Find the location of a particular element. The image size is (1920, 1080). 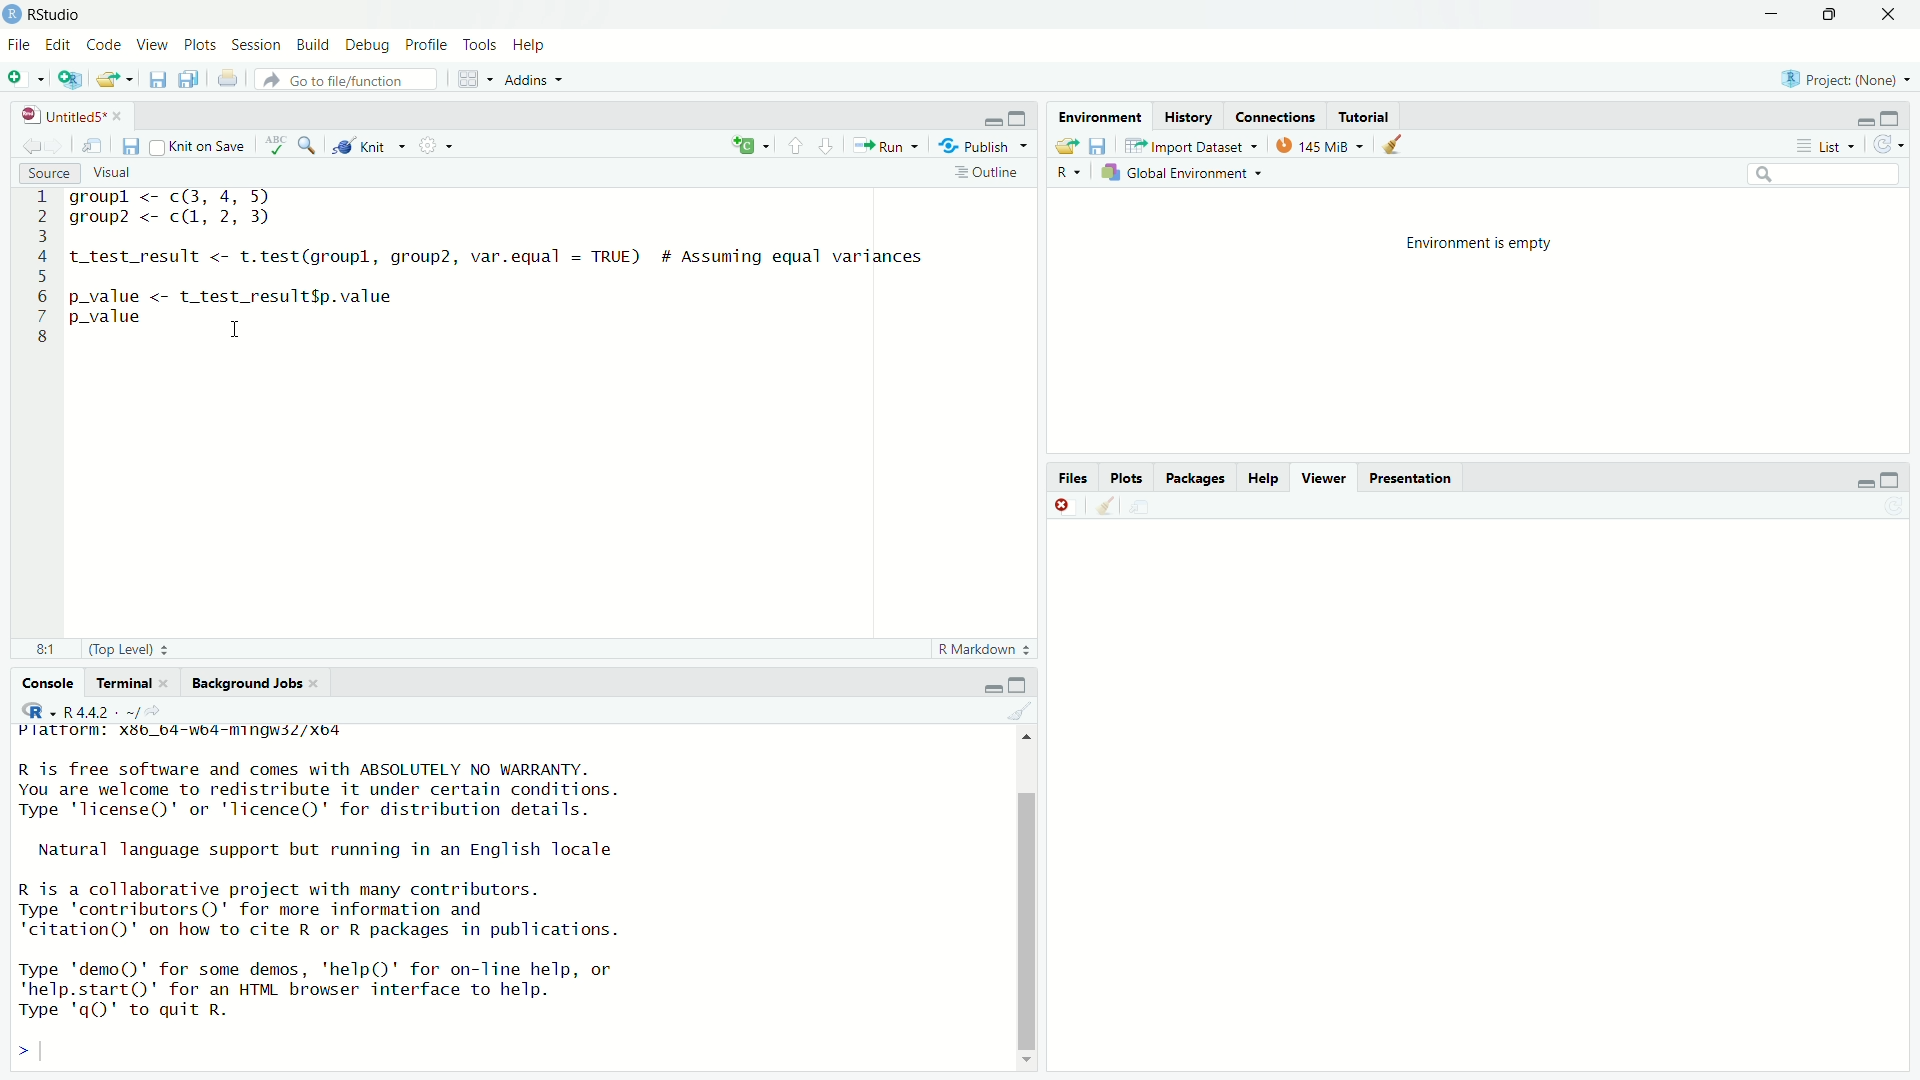

clear objects from workspace is located at coordinates (1396, 144).